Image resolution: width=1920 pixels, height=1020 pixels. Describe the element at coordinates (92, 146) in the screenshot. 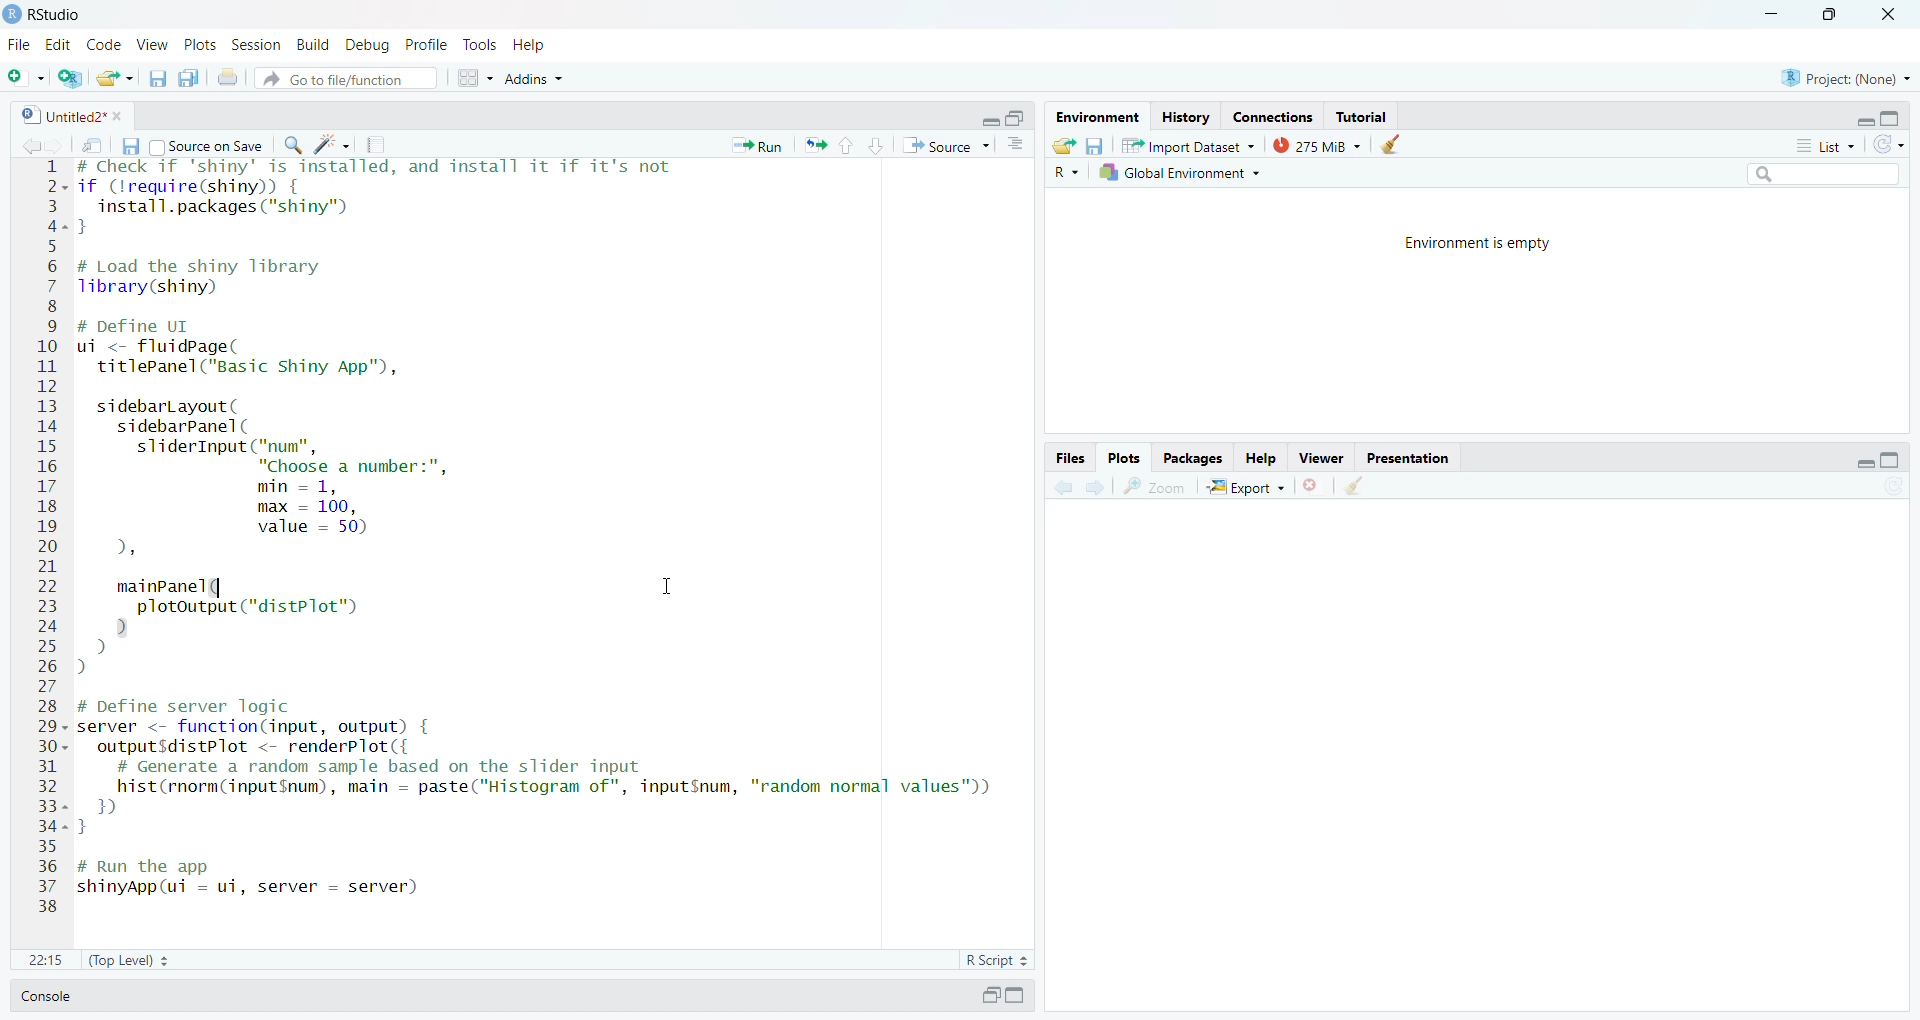

I see `show in new window` at that location.